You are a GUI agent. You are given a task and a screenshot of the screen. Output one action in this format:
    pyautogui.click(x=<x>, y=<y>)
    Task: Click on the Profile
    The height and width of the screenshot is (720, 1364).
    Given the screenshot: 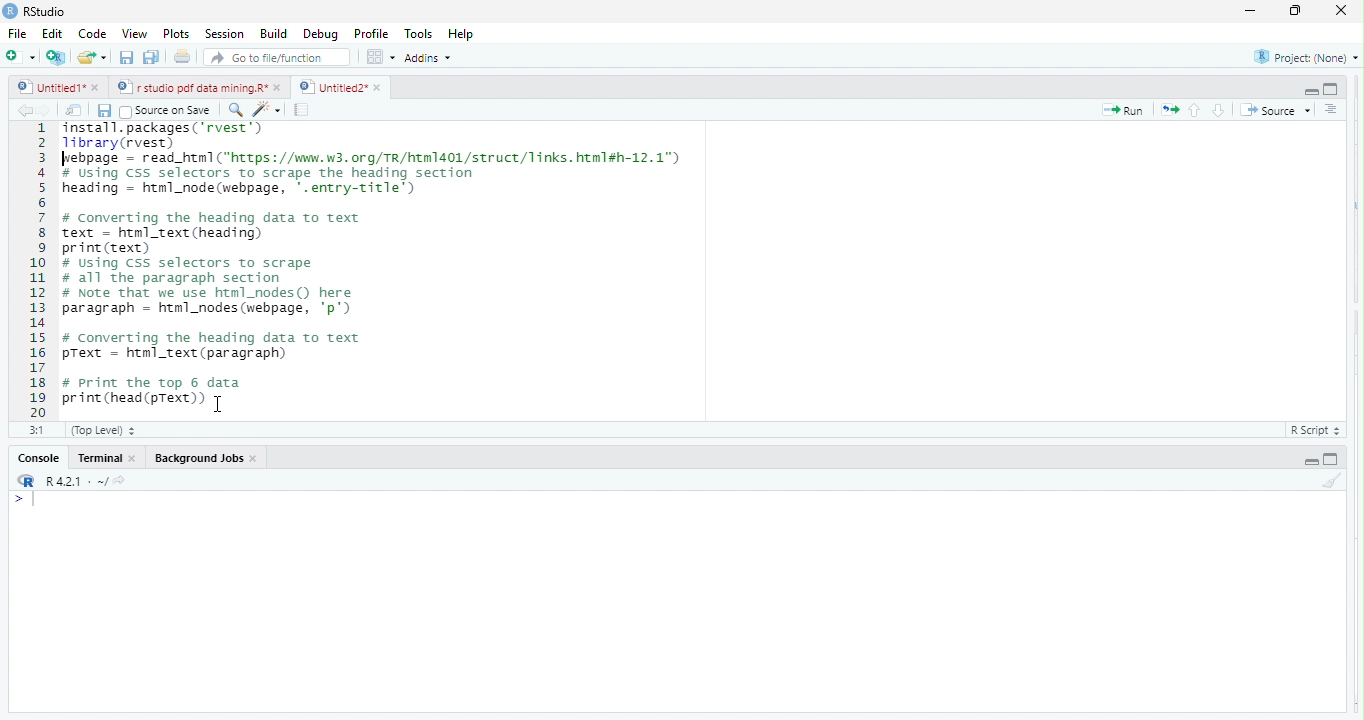 What is the action you would take?
    pyautogui.click(x=375, y=35)
    